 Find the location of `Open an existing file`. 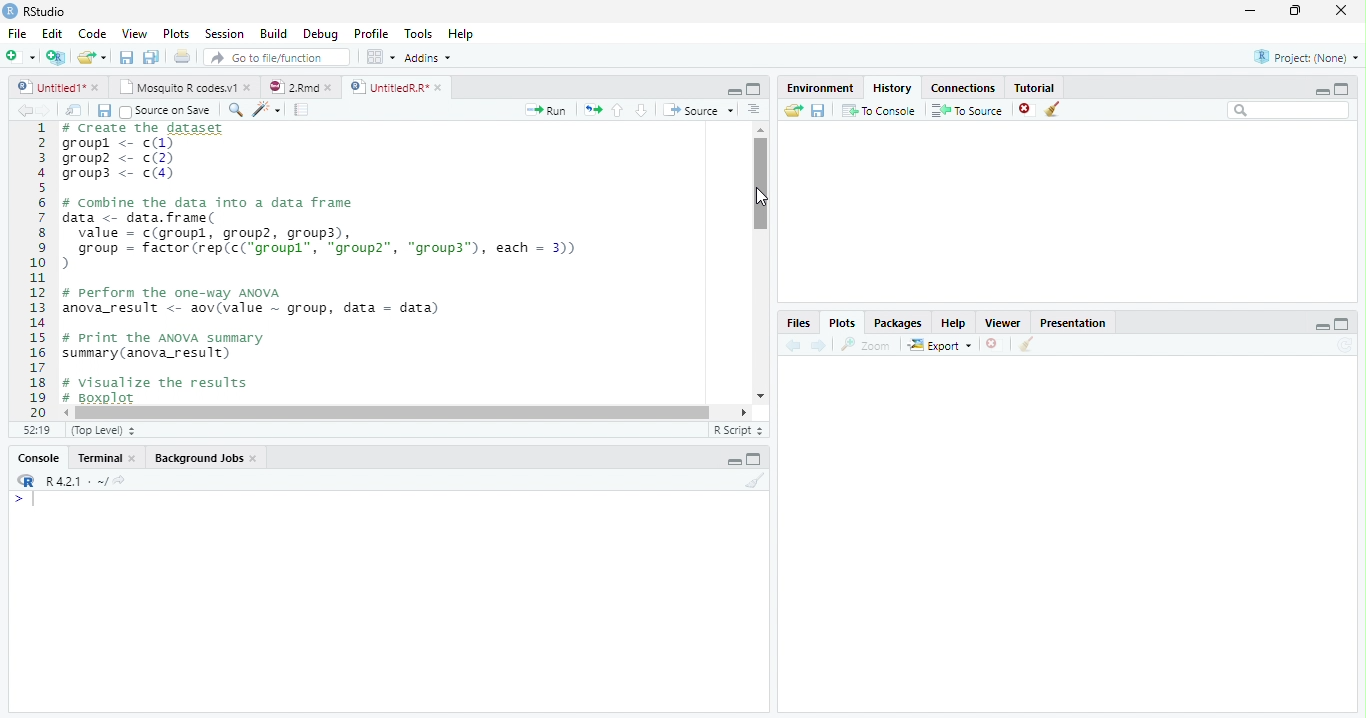

Open an existing file is located at coordinates (92, 57).